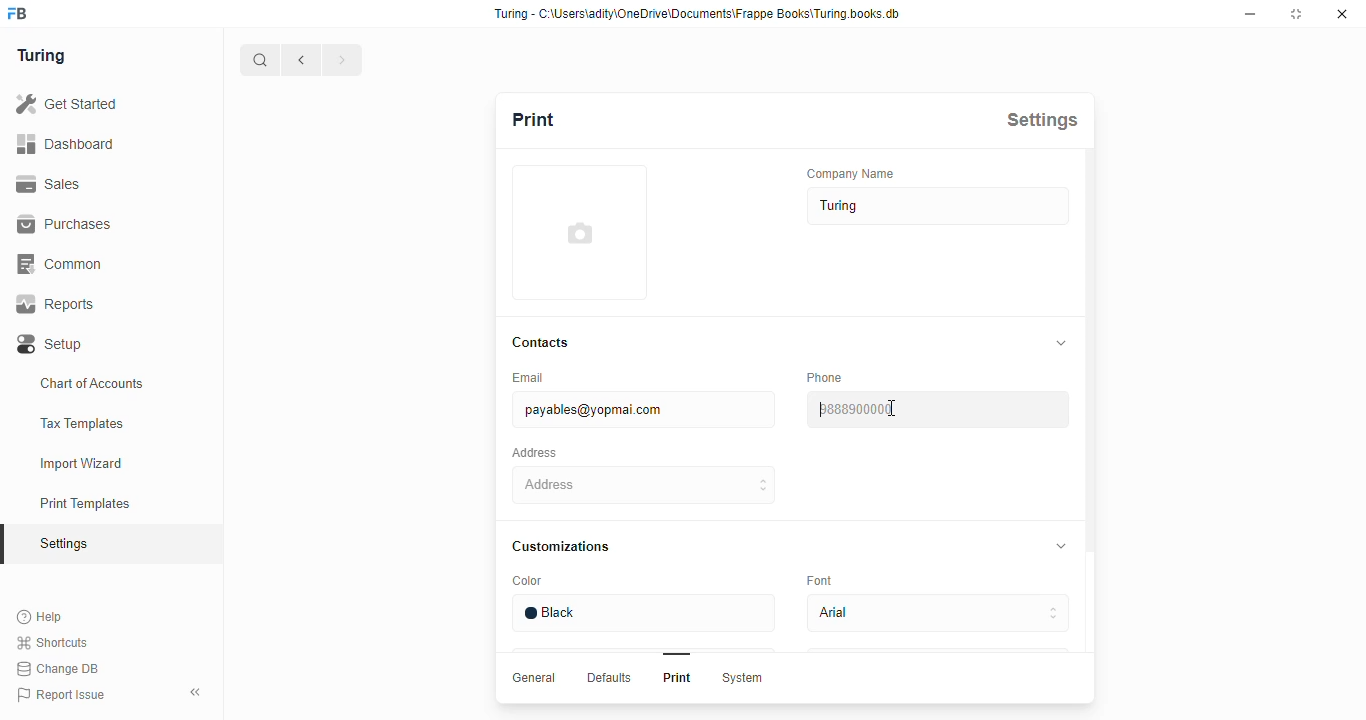 This screenshot has height=720, width=1366. Describe the element at coordinates (698, 12) in the screenshot. I see `Turing - C-\Users\adity\OneDrive\Documents\Frappe Books\Turing.books.db` at that location.